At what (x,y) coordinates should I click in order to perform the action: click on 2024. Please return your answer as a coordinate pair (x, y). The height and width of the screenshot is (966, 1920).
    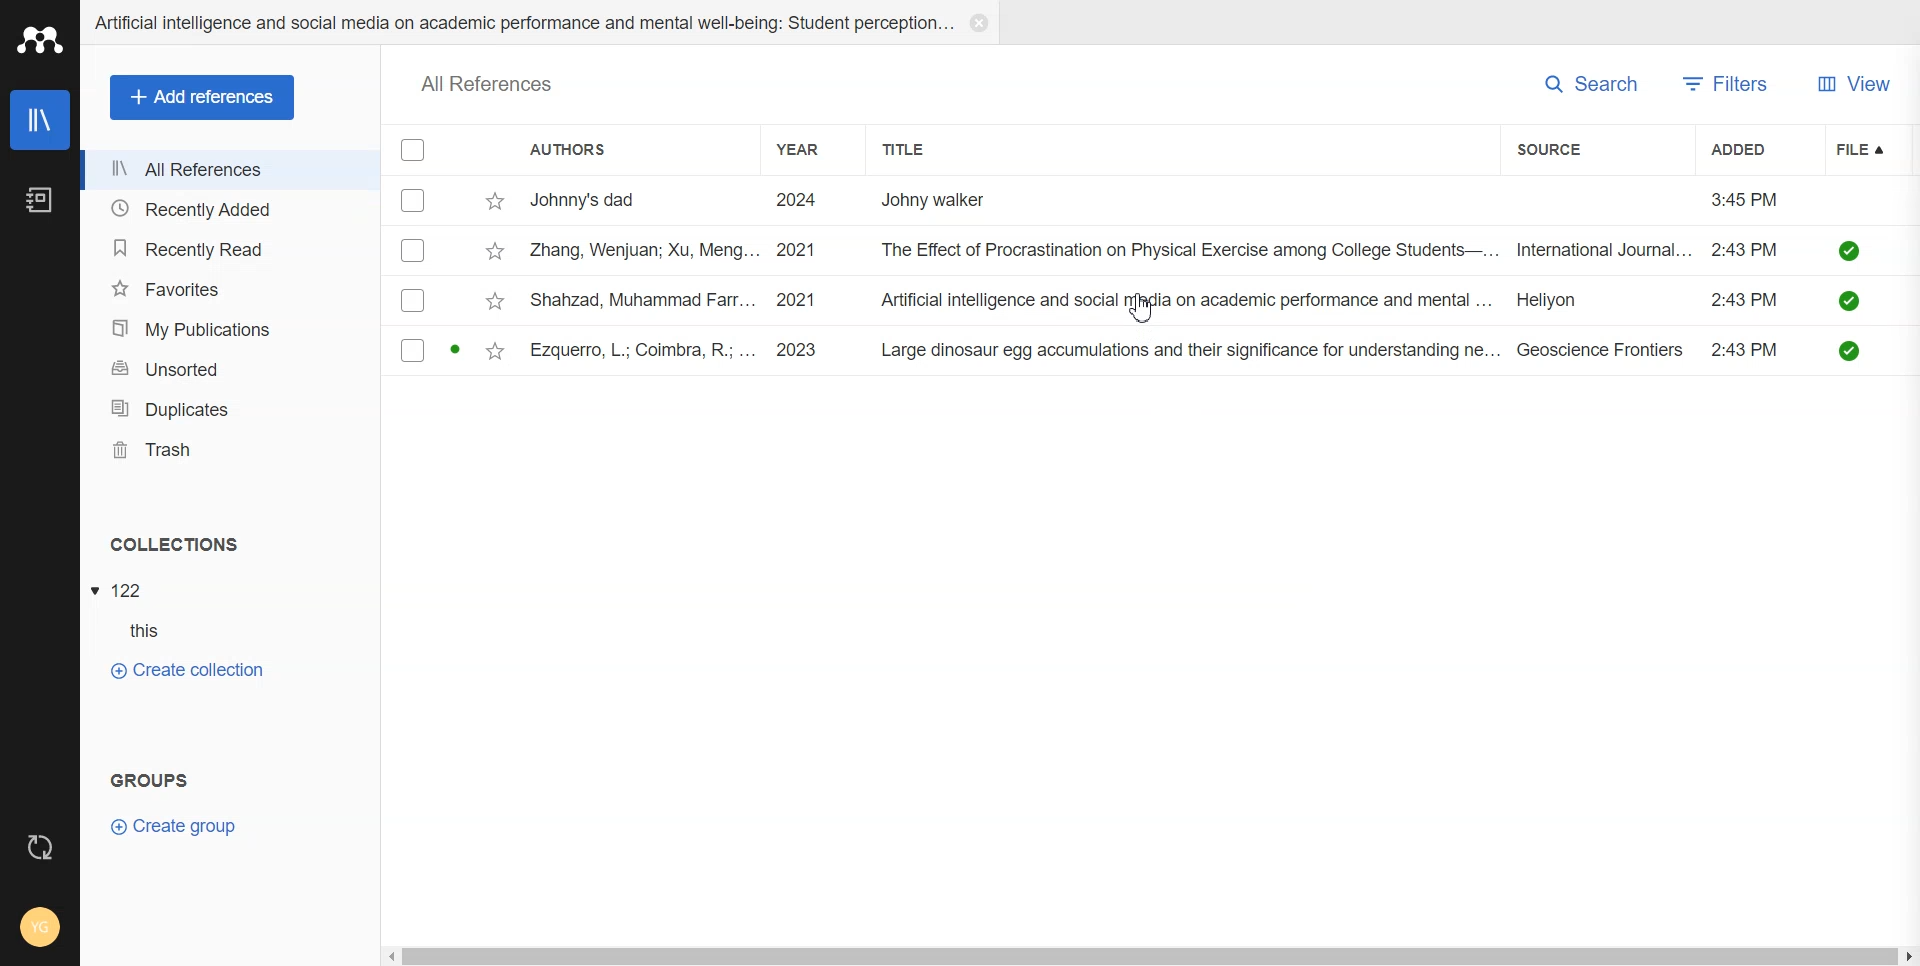
    Looking at the image, I should click on (798, 201).